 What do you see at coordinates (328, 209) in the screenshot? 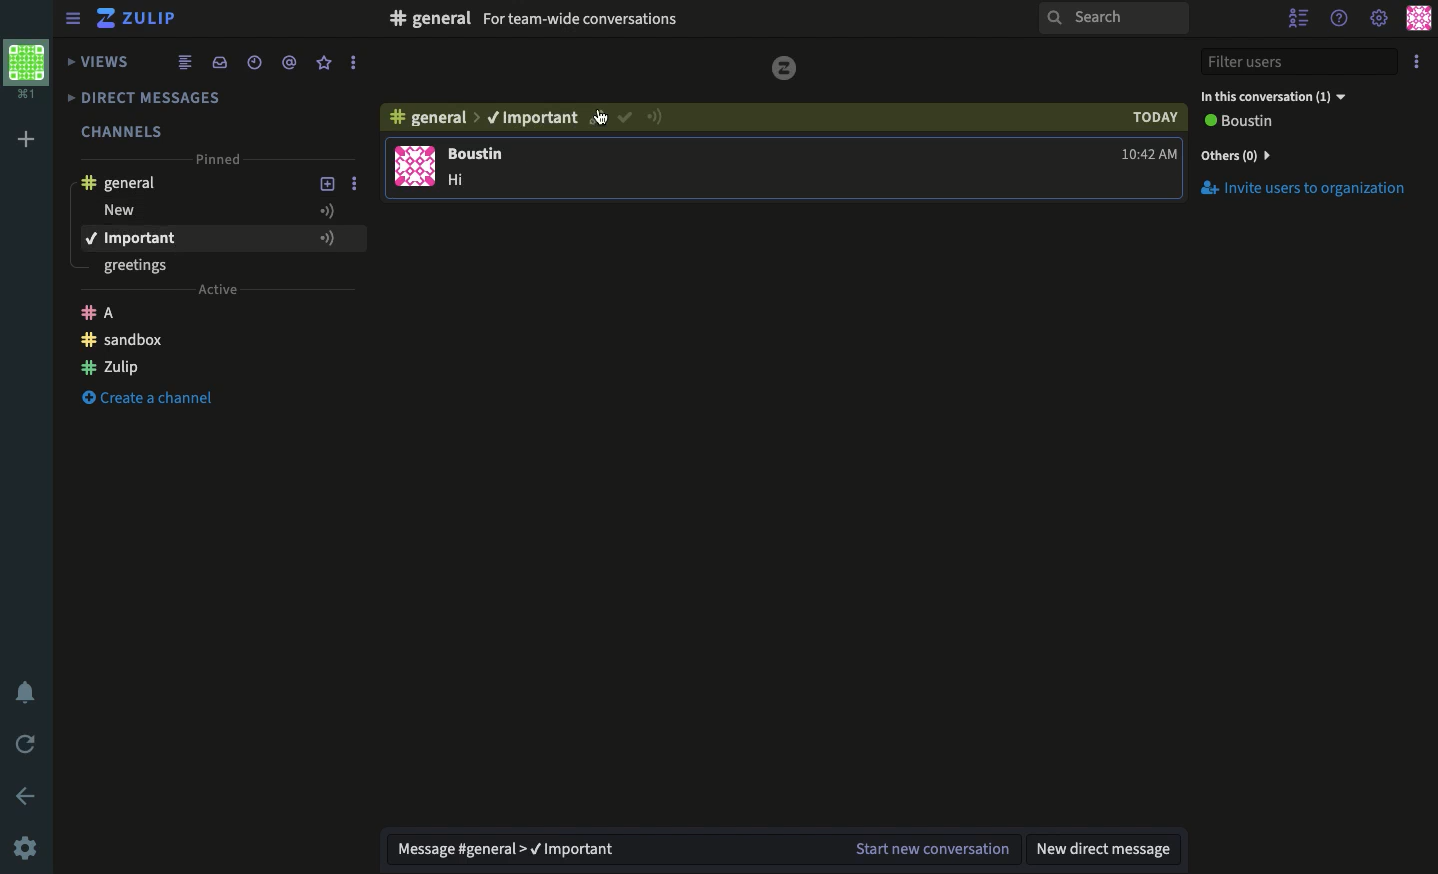
I see `Add` at bounding box center [328, 209].